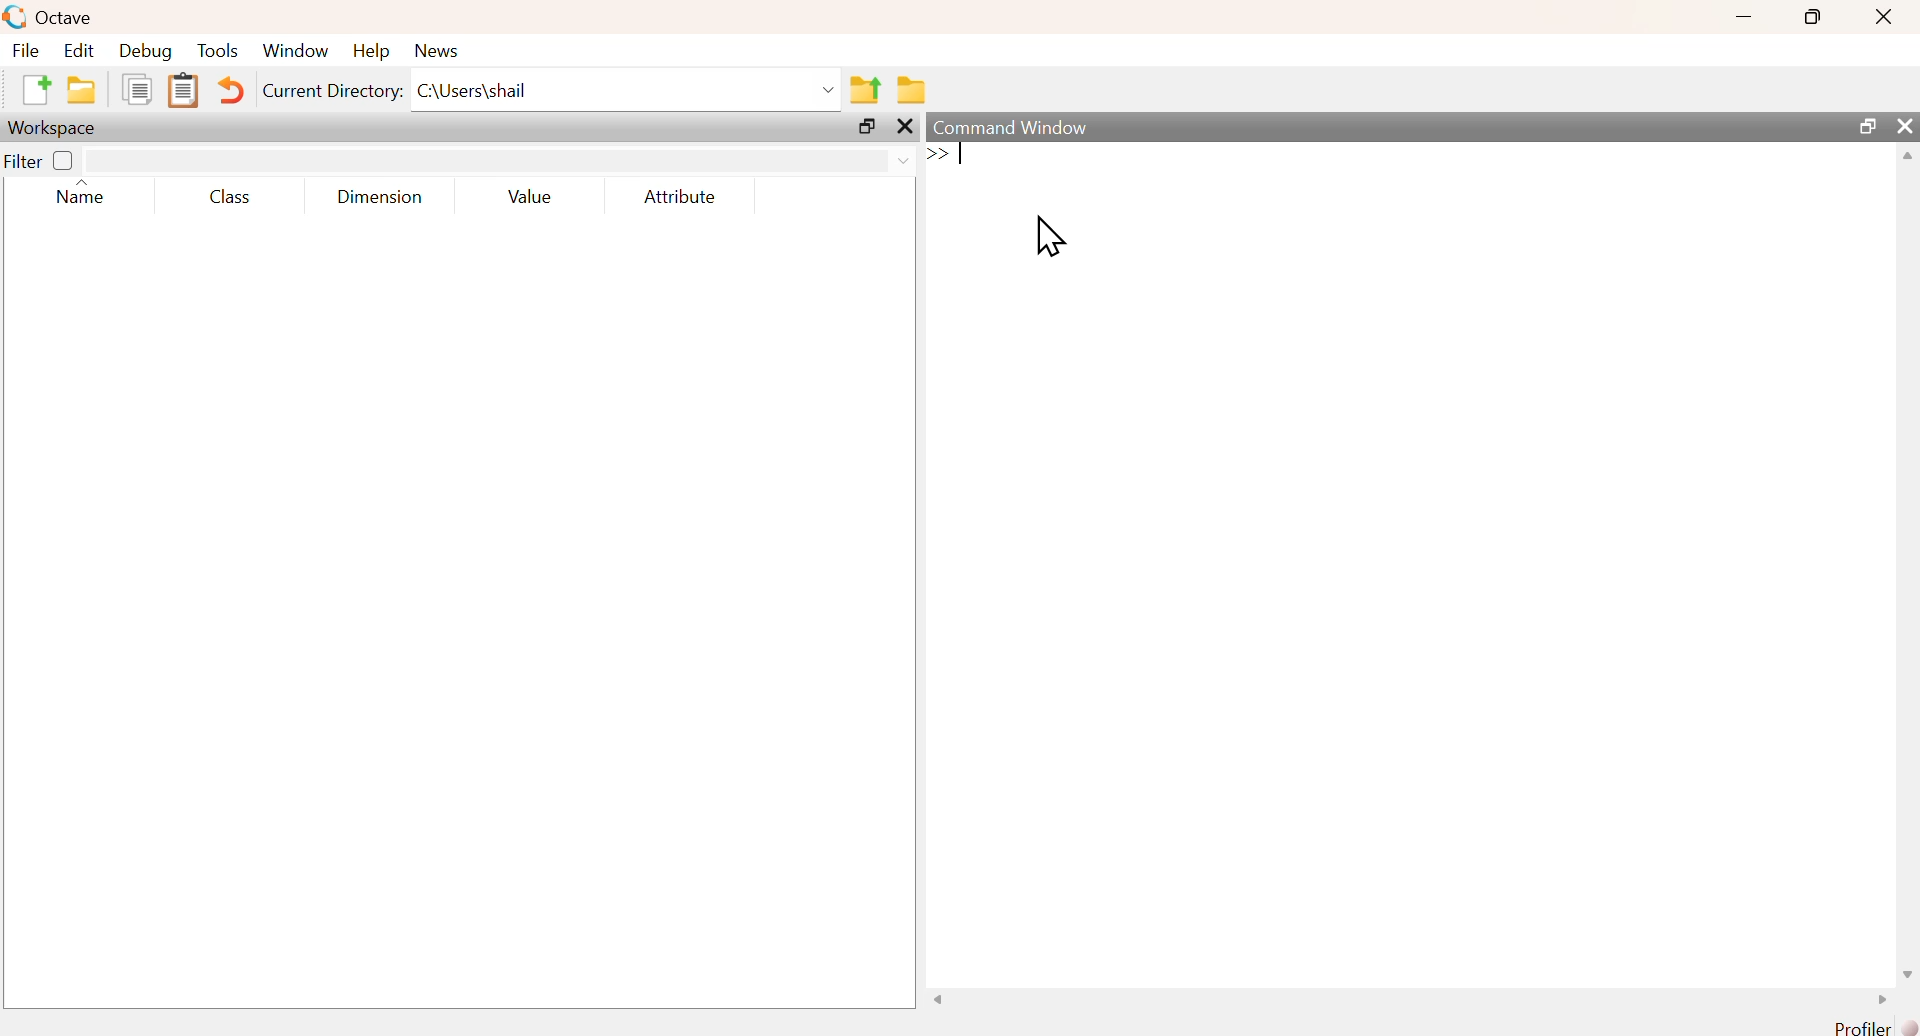 This screenshot has width=1920, height=1036. What do you see at coordinates (1049, 236) in the screenshot?
I see `cursor` at bounding box center [1049, 236].